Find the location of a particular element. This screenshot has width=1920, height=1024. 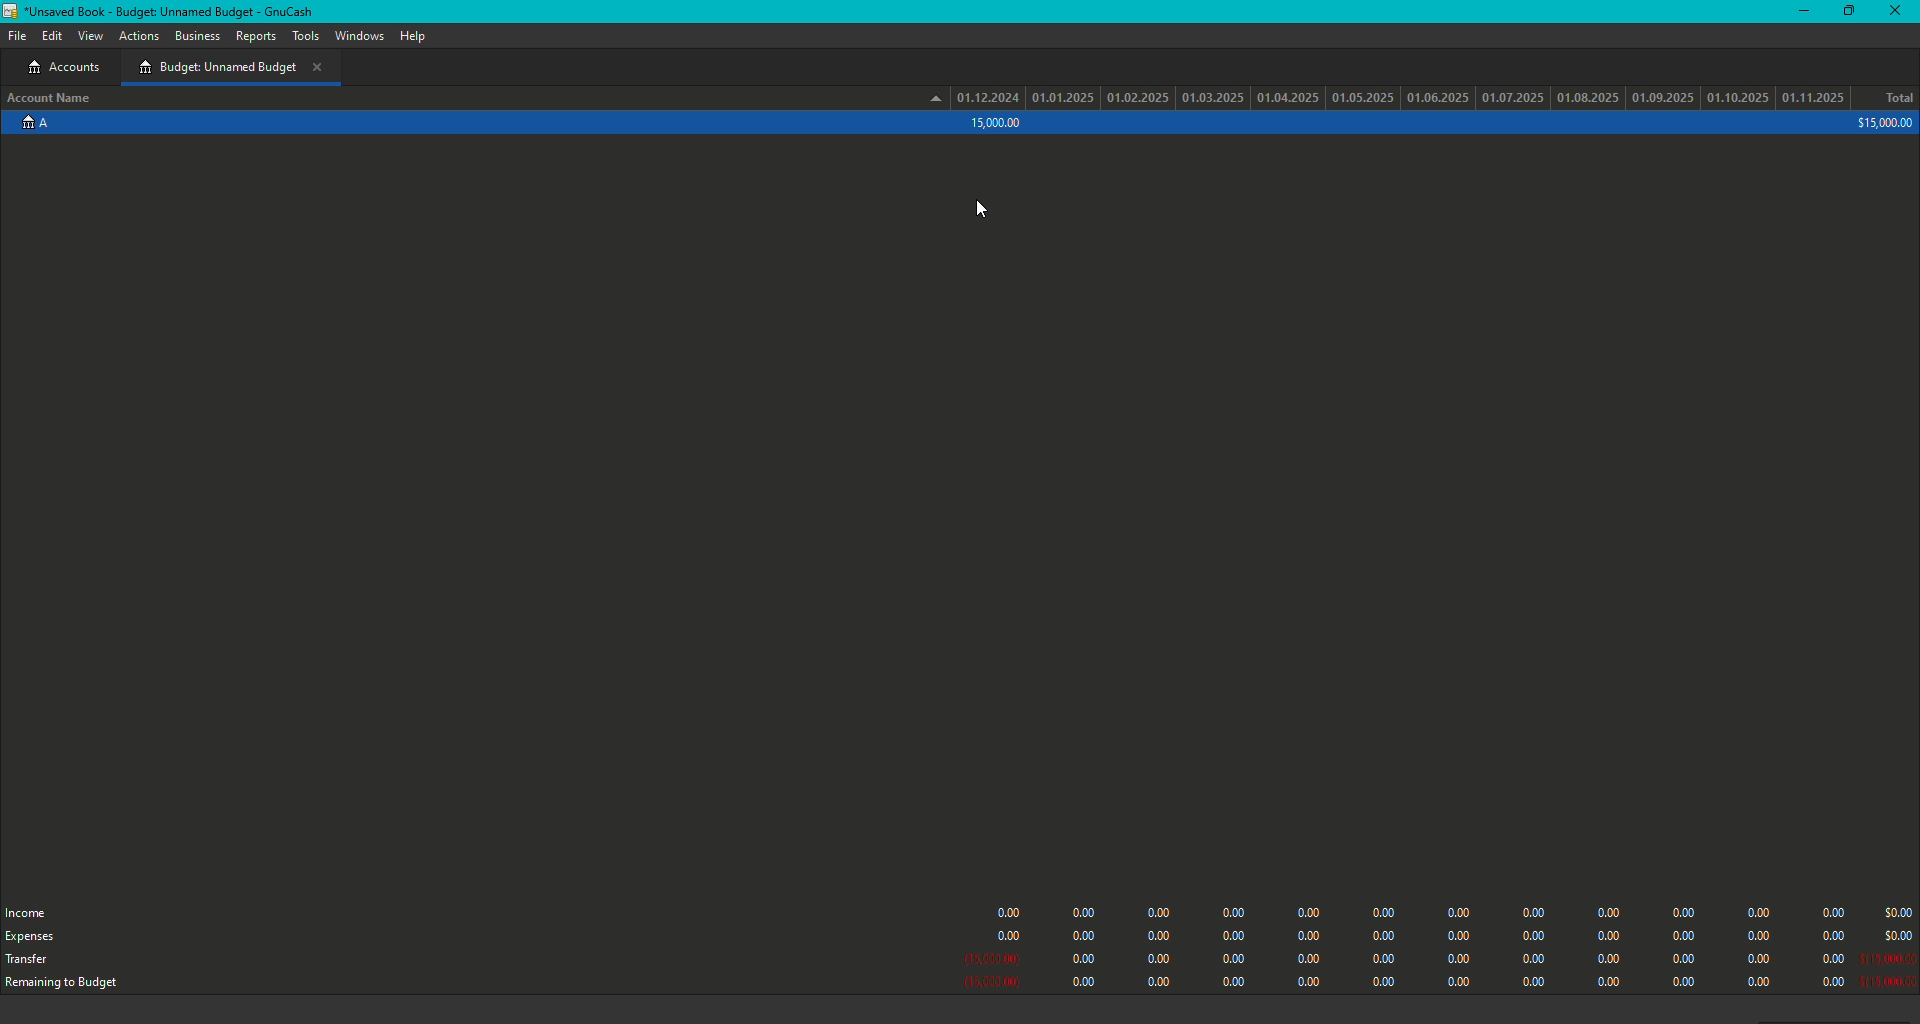

Tools is located at coordinates (305, 36).